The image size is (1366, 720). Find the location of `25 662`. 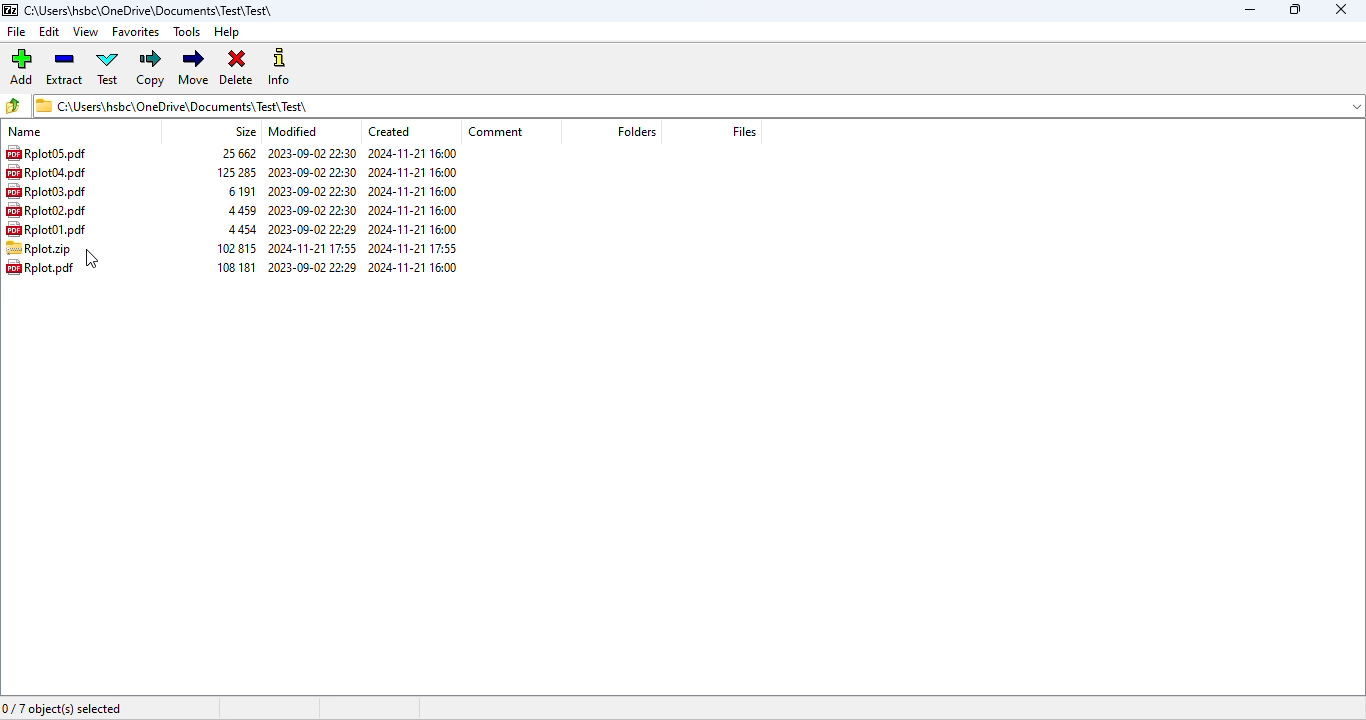

25 662 is located at coordinates (233, 153).